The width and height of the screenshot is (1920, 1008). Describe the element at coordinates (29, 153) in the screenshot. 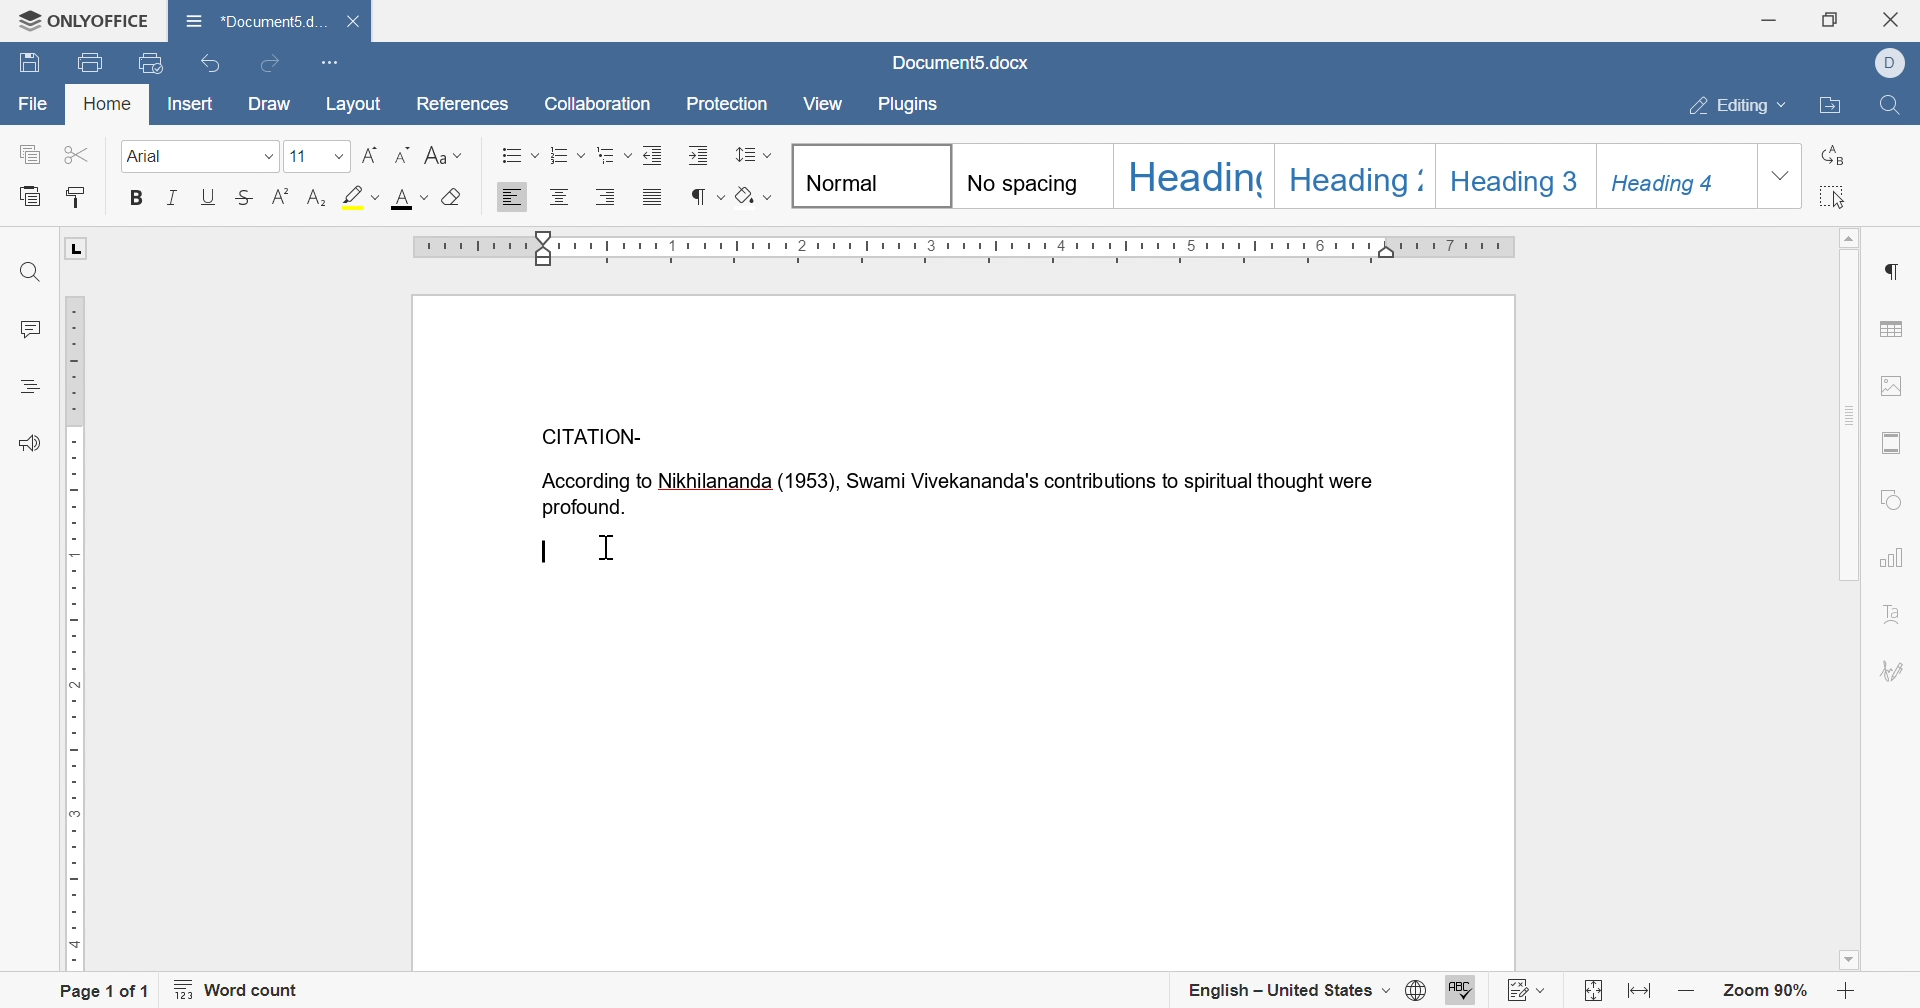

I see `copy` at that location.